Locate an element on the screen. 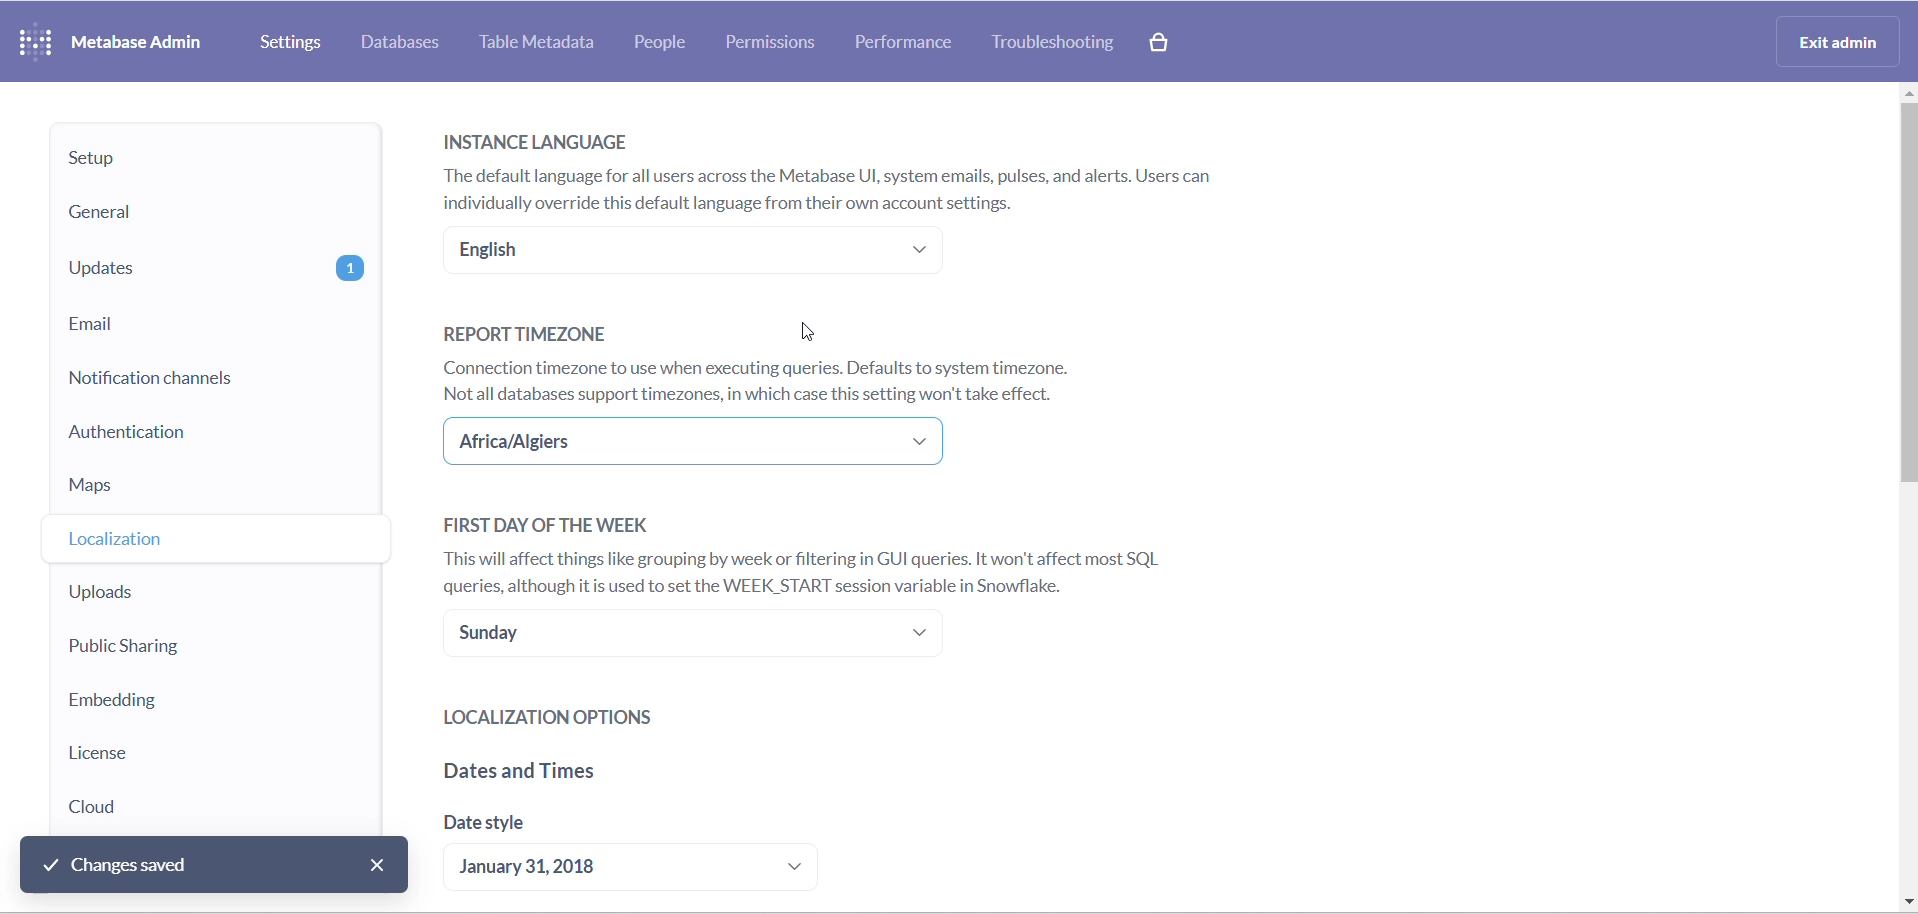 This screenshot has width=1918, height=914. EXIT ADMIN is located at coordinates (1843, 40).